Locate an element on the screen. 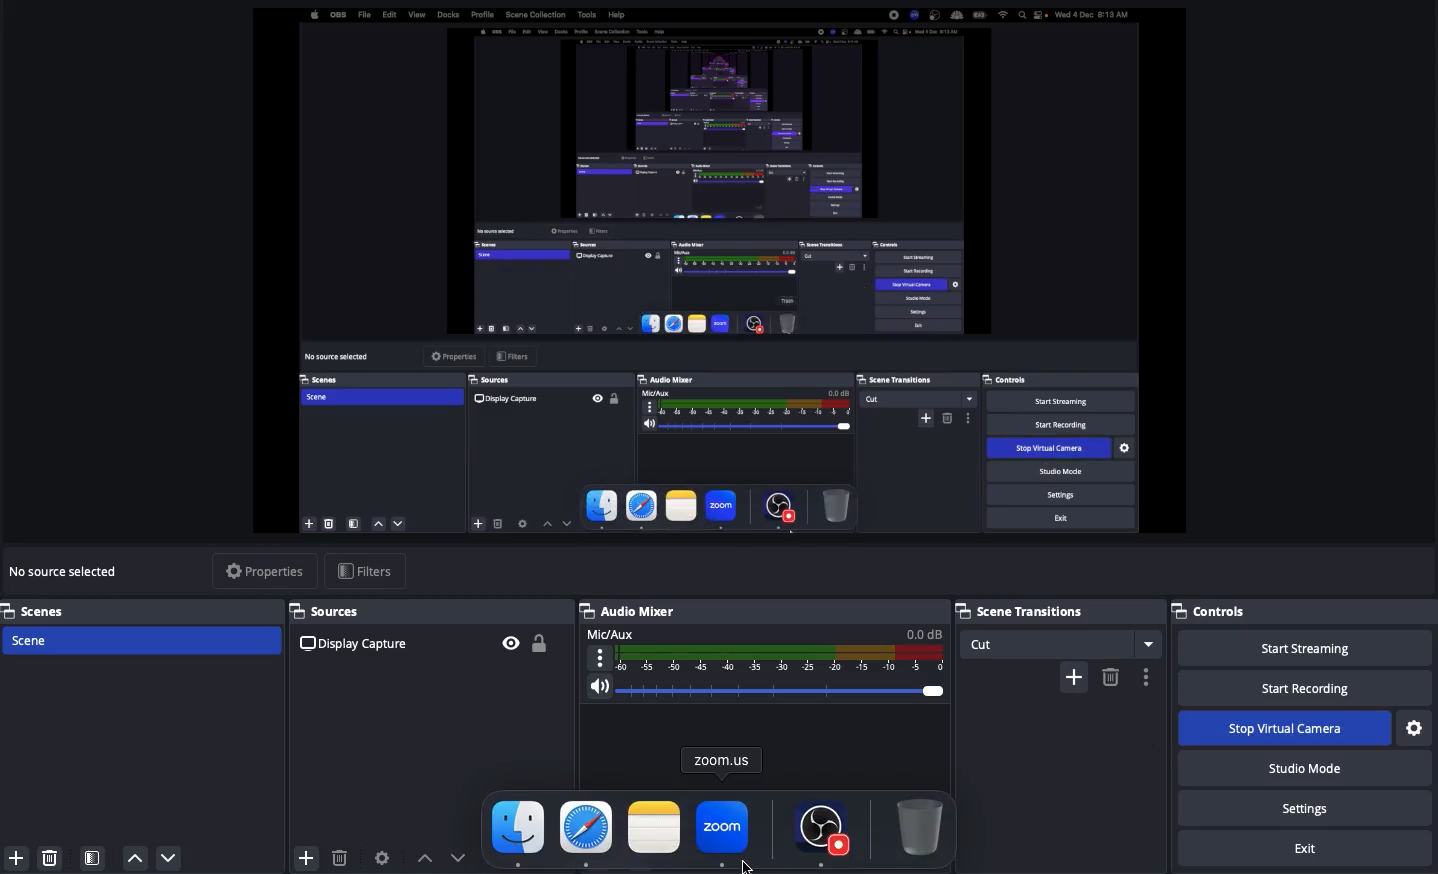  add is located at coordinates (297, 855).